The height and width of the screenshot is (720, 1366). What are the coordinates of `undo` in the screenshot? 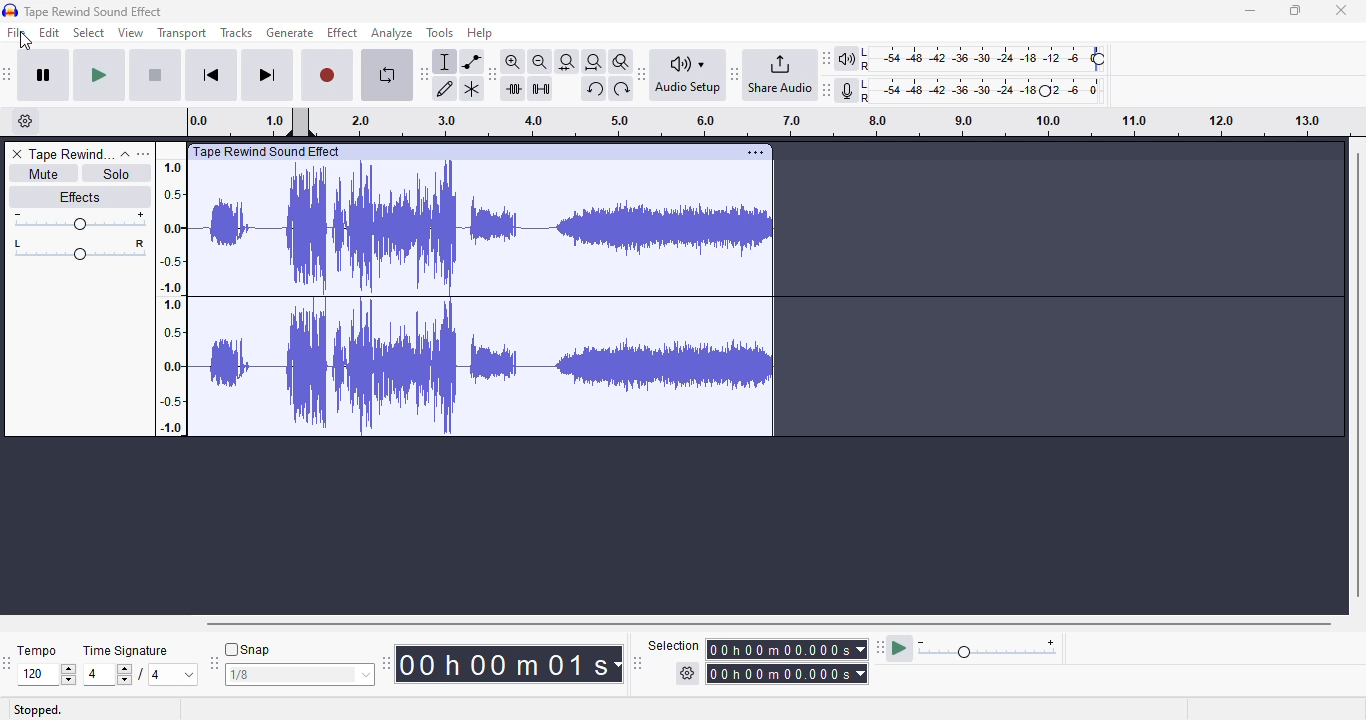 It's located at (594, 89).